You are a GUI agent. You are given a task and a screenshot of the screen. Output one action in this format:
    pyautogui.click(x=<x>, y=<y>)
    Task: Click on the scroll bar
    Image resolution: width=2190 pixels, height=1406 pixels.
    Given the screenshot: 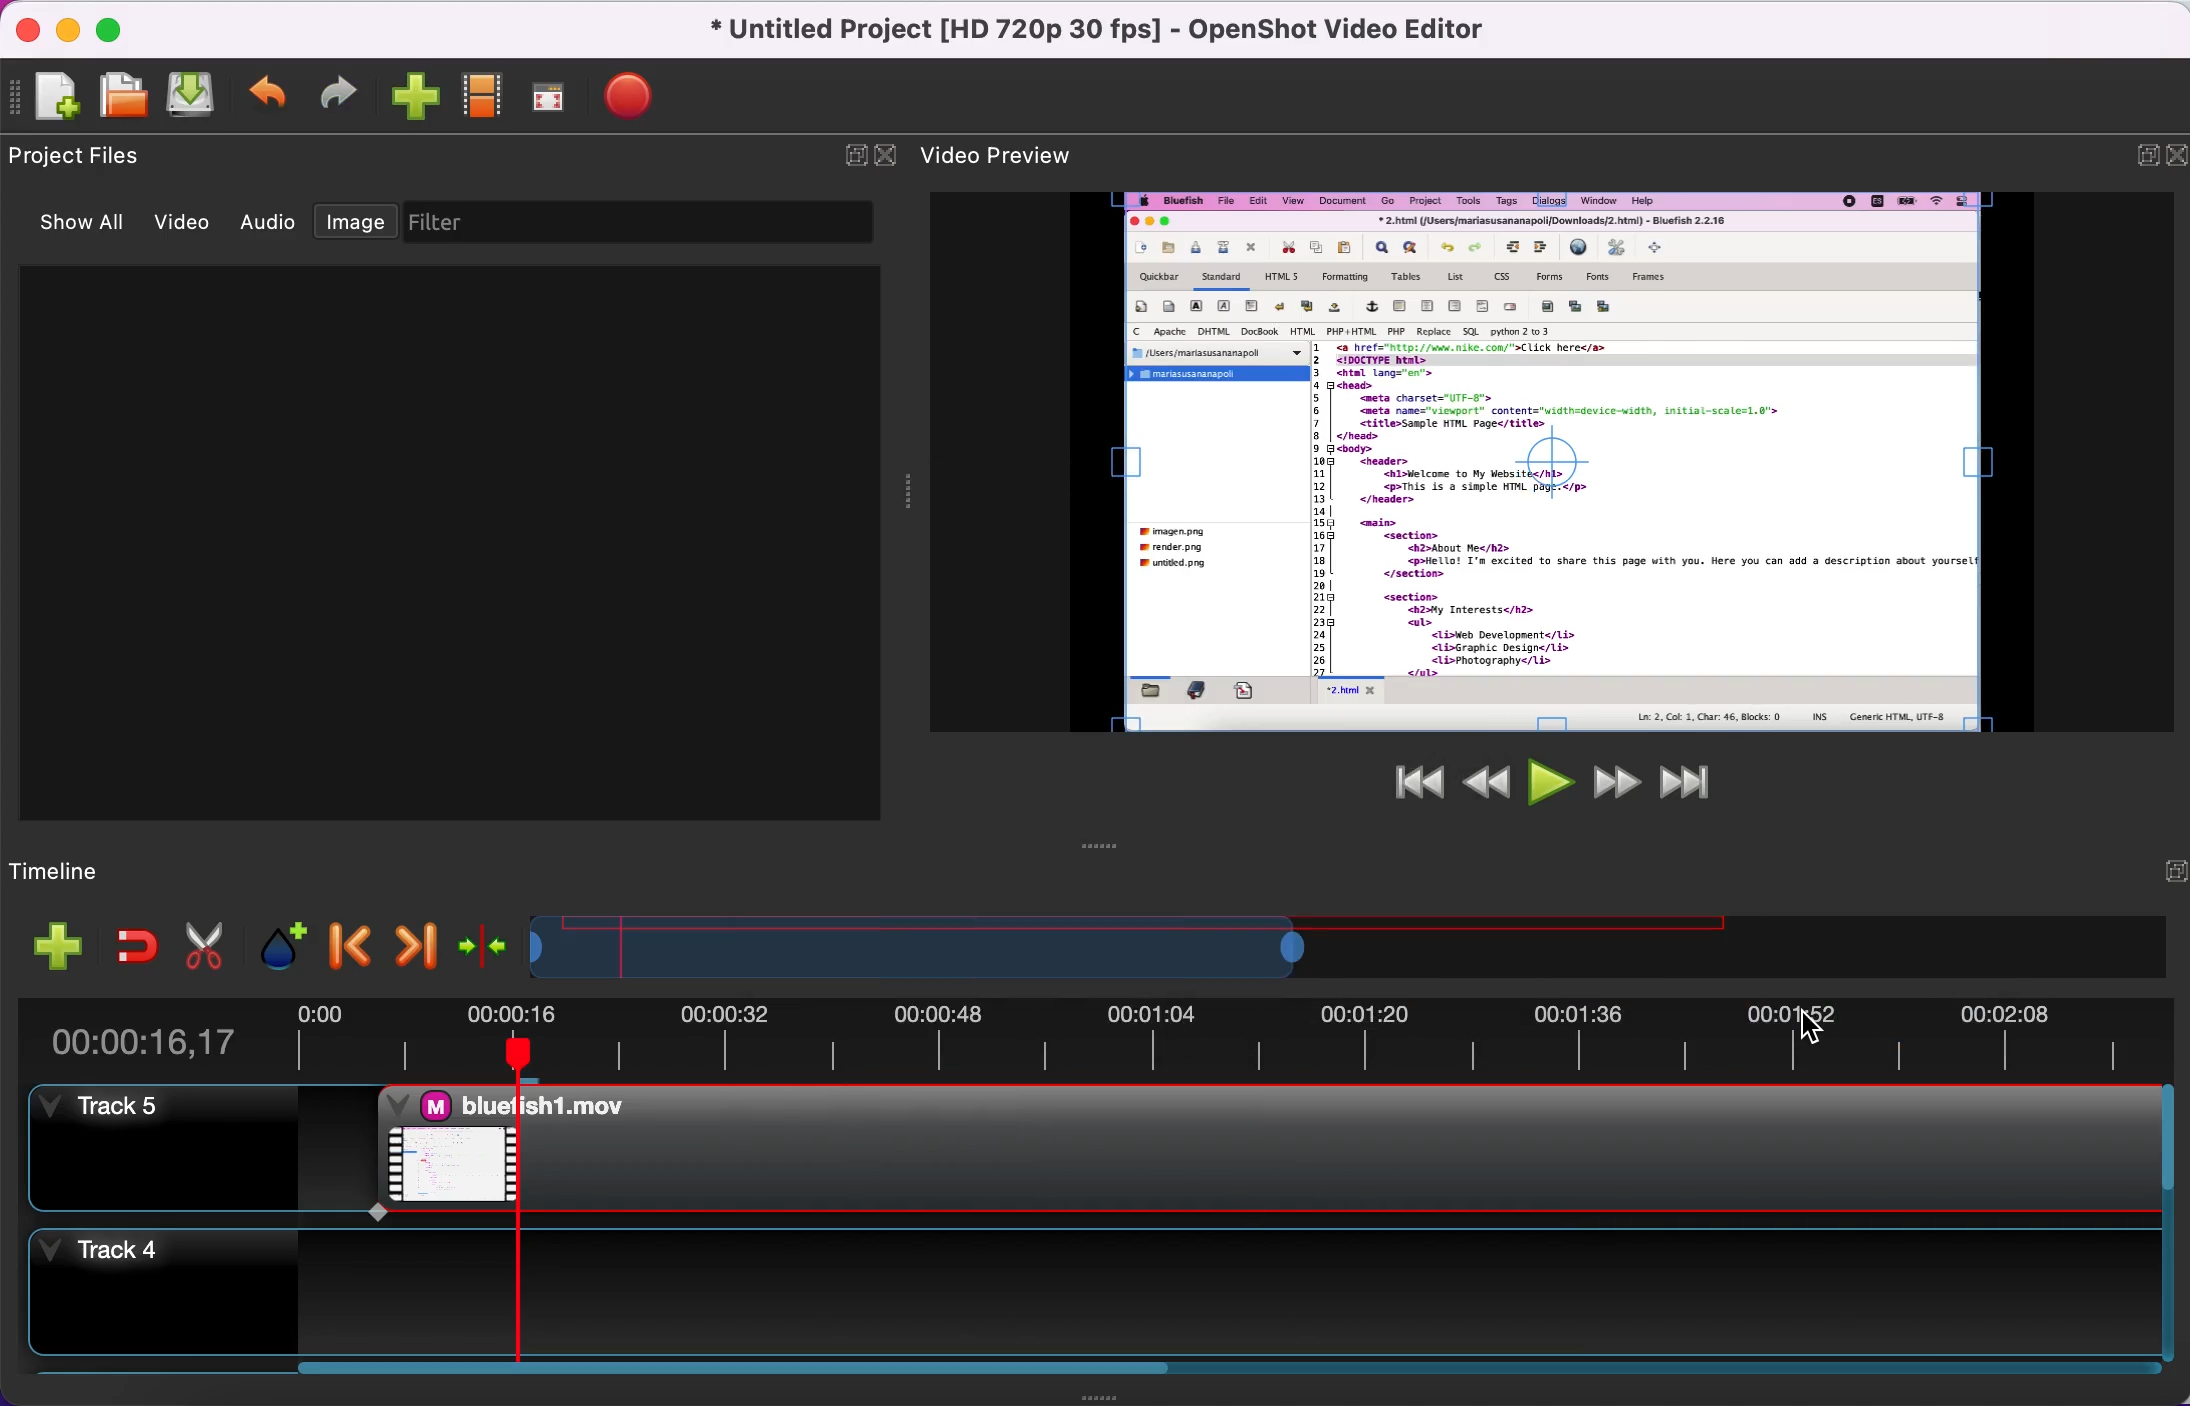 What is the action you would take?
    pyautogui.click(x=728, y=1379)
    